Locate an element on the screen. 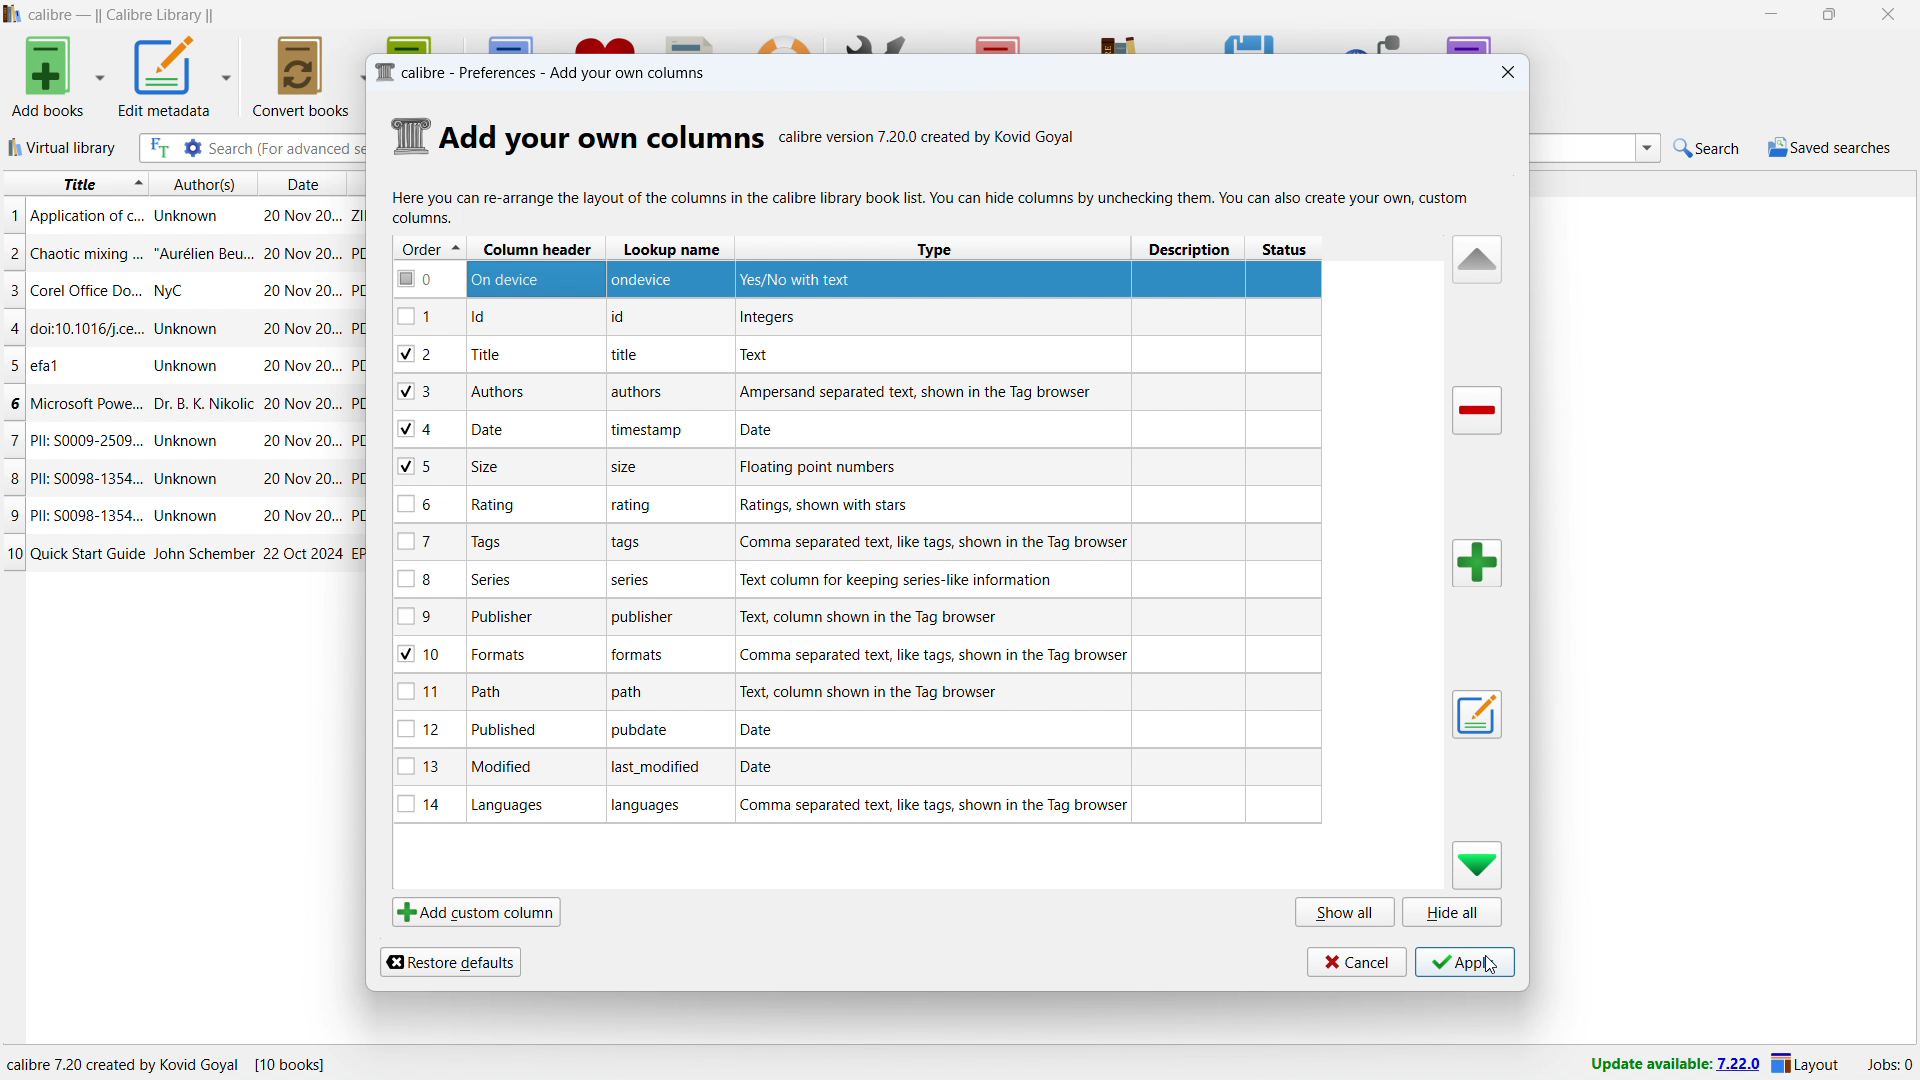  saved searches is located at coordinates (1828, 147).